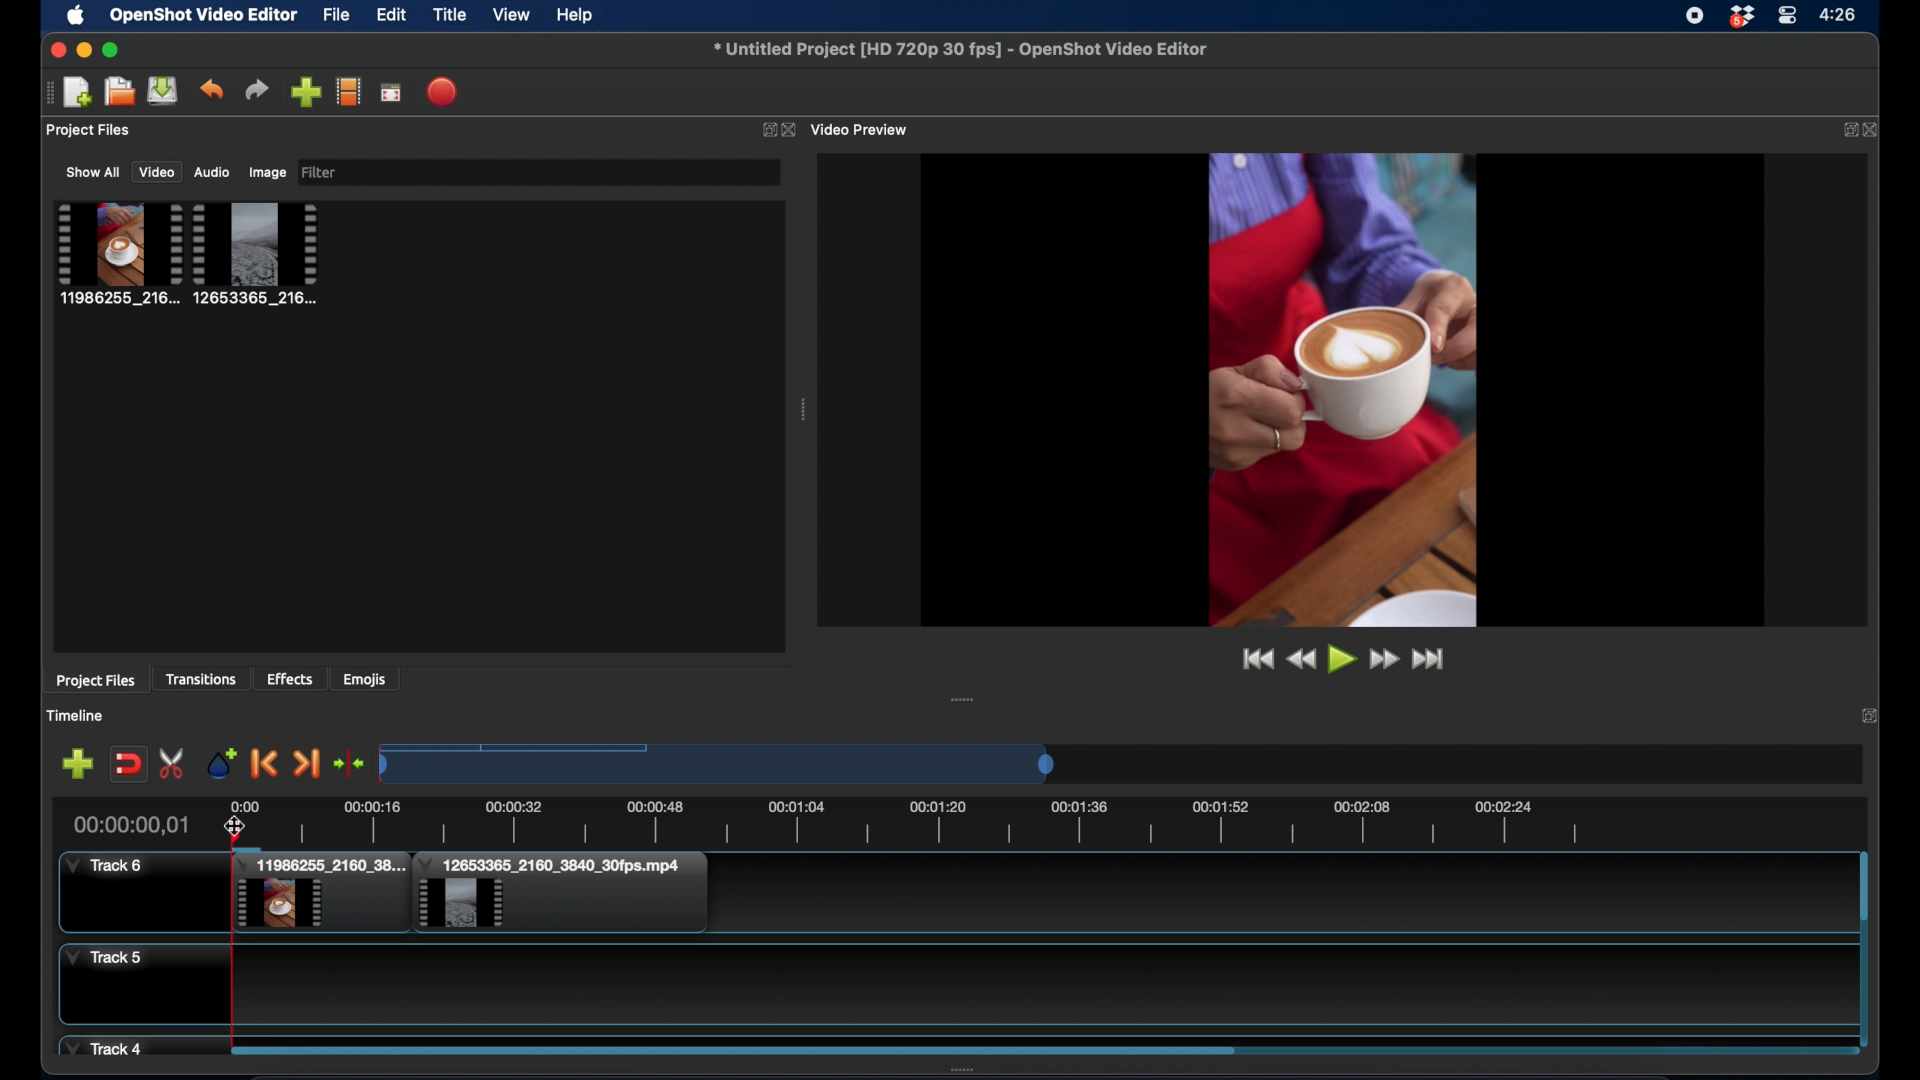 This screenshot has height=1080, width=1920. Describe the element at coordinates (1432, 659) in the screenshot. I see `jump to end` at that location.